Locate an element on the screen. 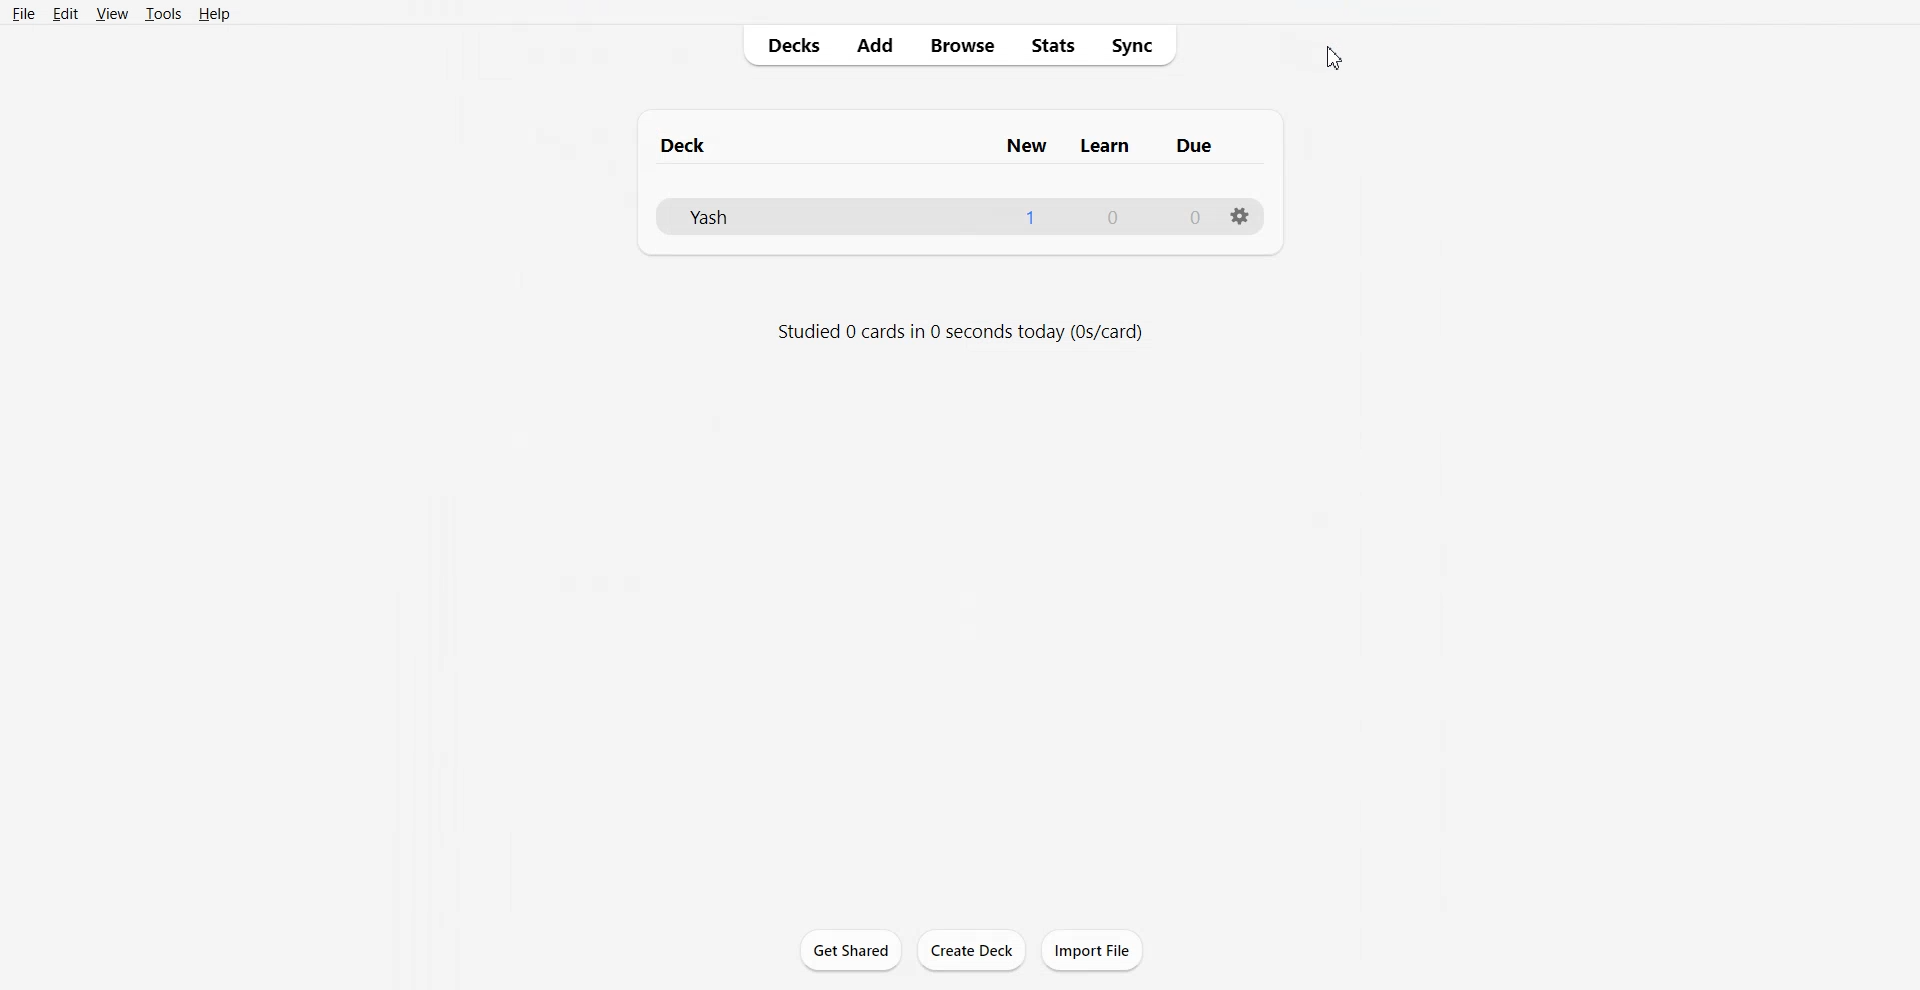 The height and width of the screenshot is (990, 1920). Yash is located at coordinates (839, 218).